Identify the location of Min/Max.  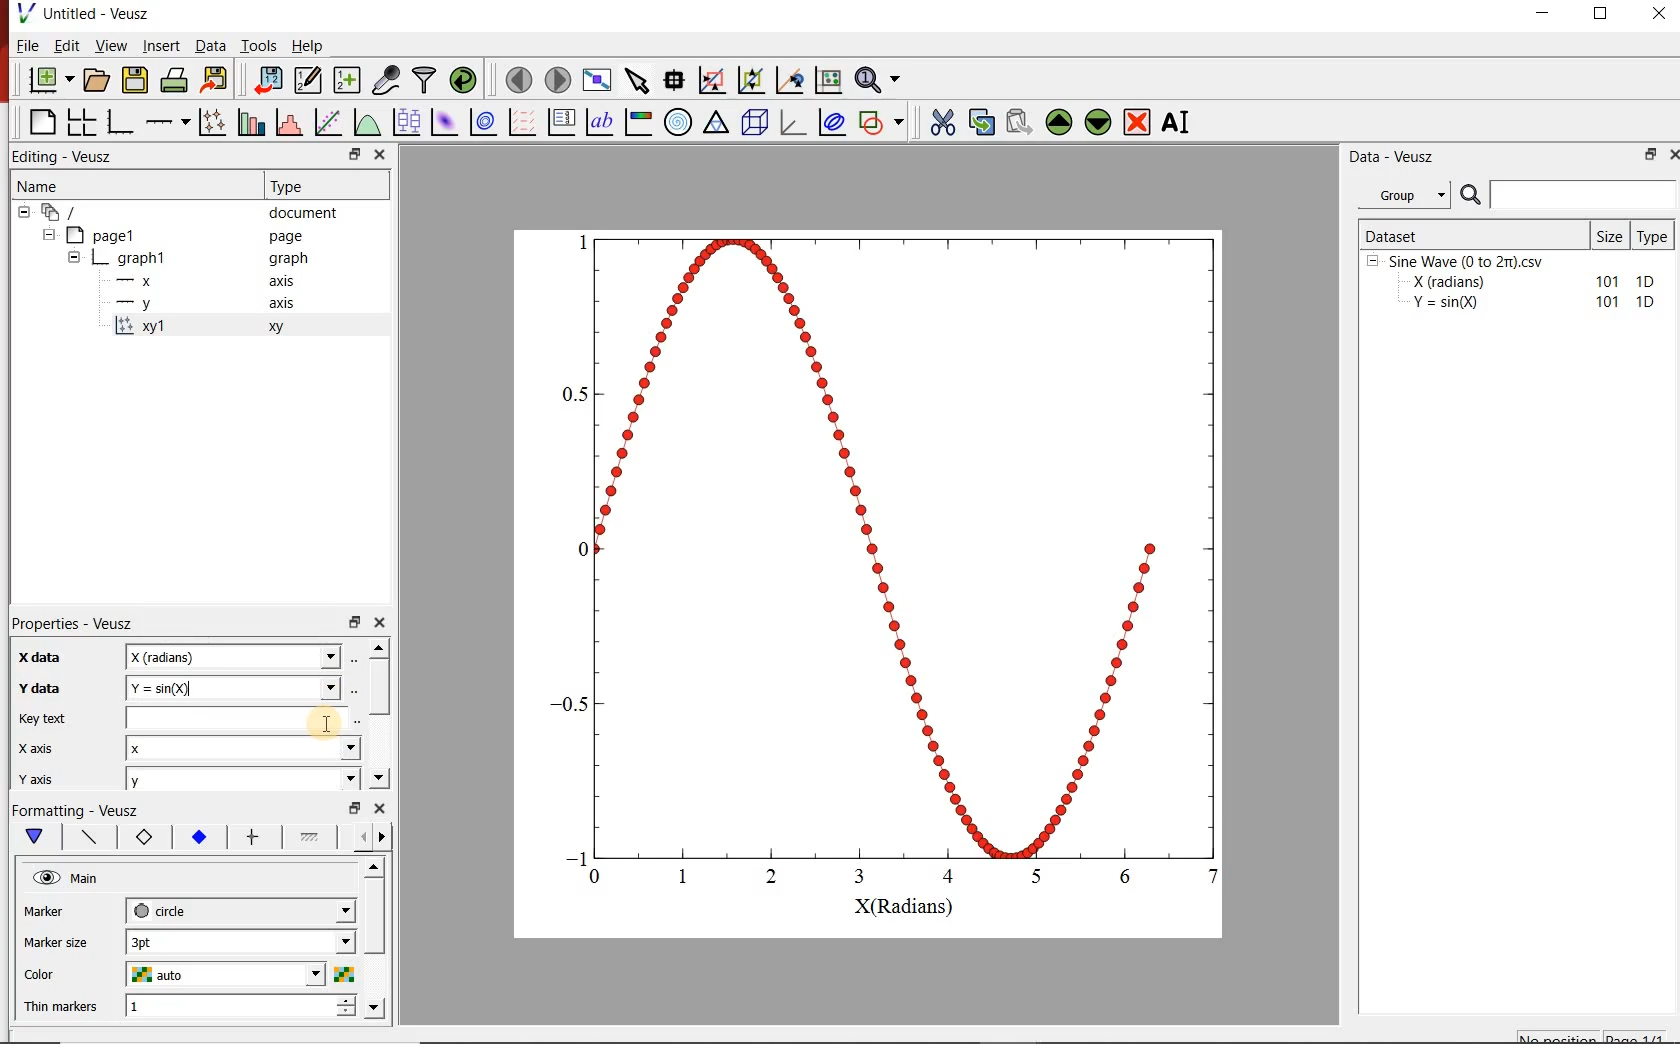
(352, 155).